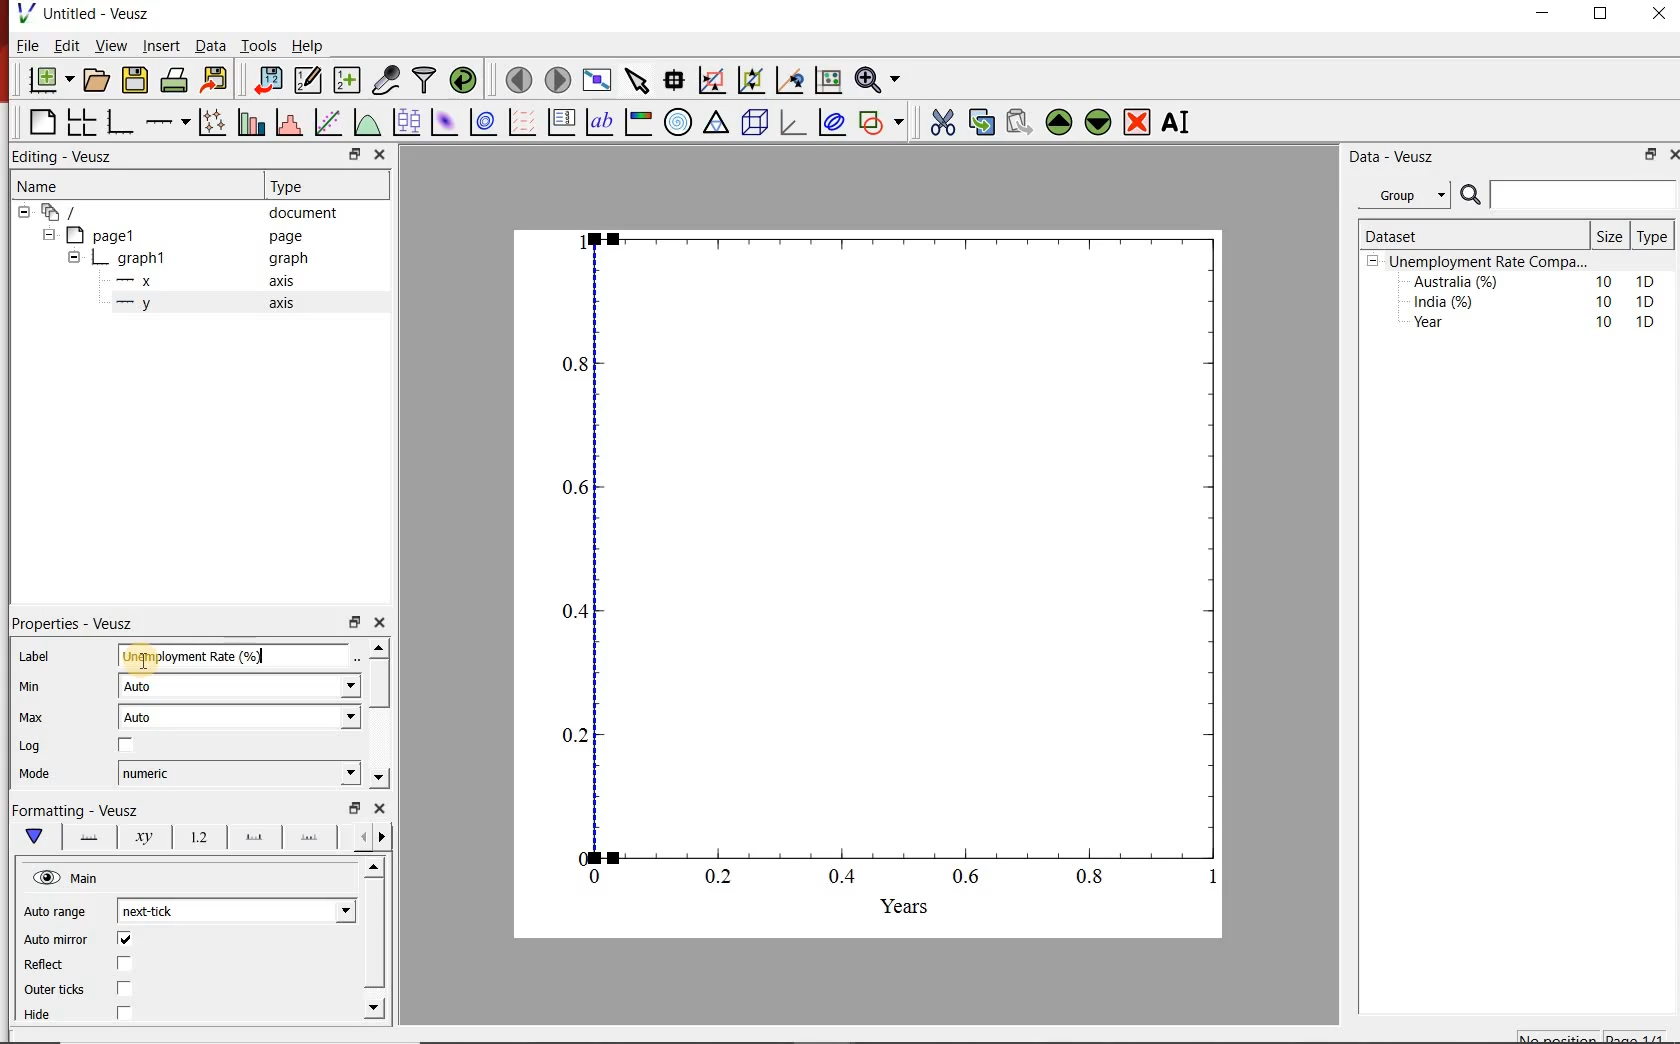 This screenshot has width=1680, height=1044. Describe the element at coordinates (713, 81) in the screenshot. I see `click or draw rectangle on the zoom graph axes` at that location.